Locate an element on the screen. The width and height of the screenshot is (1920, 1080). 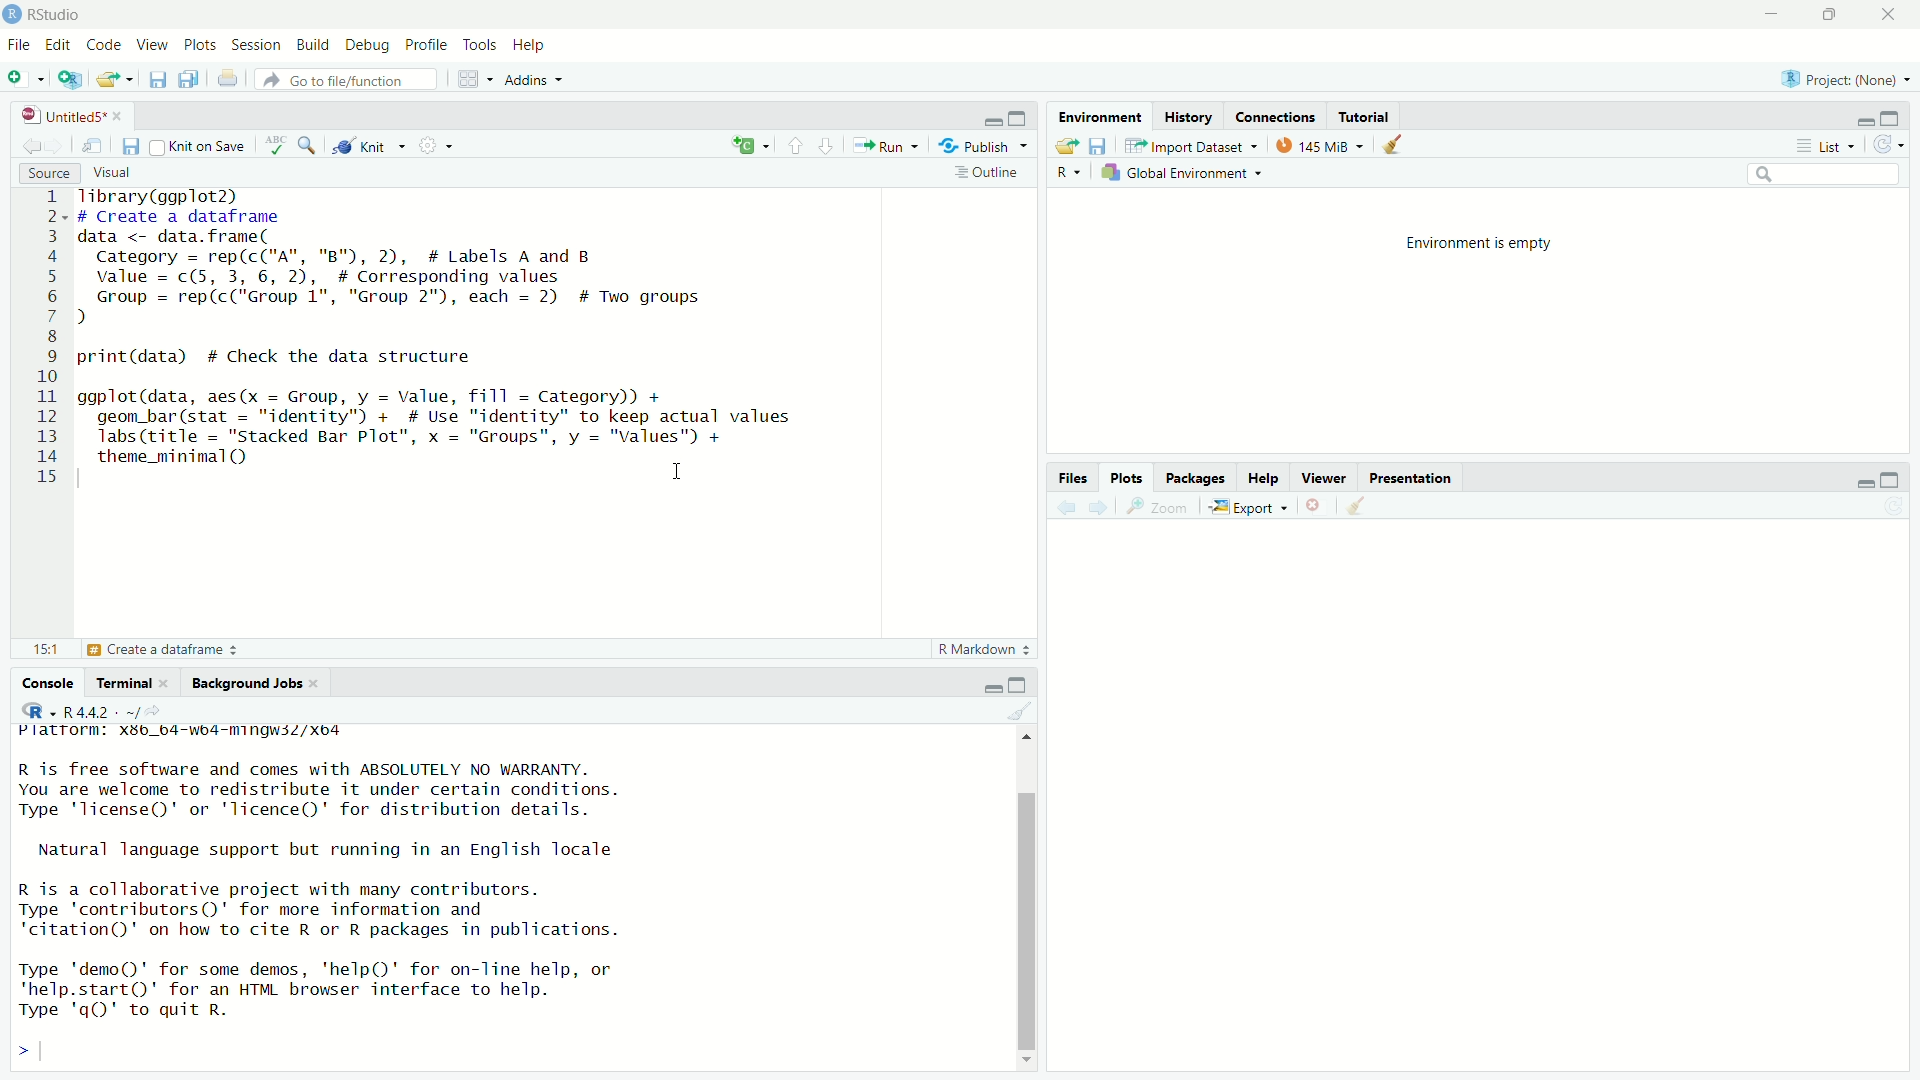
R.4.4.2 ~/ is located at coordinates (117, 710).